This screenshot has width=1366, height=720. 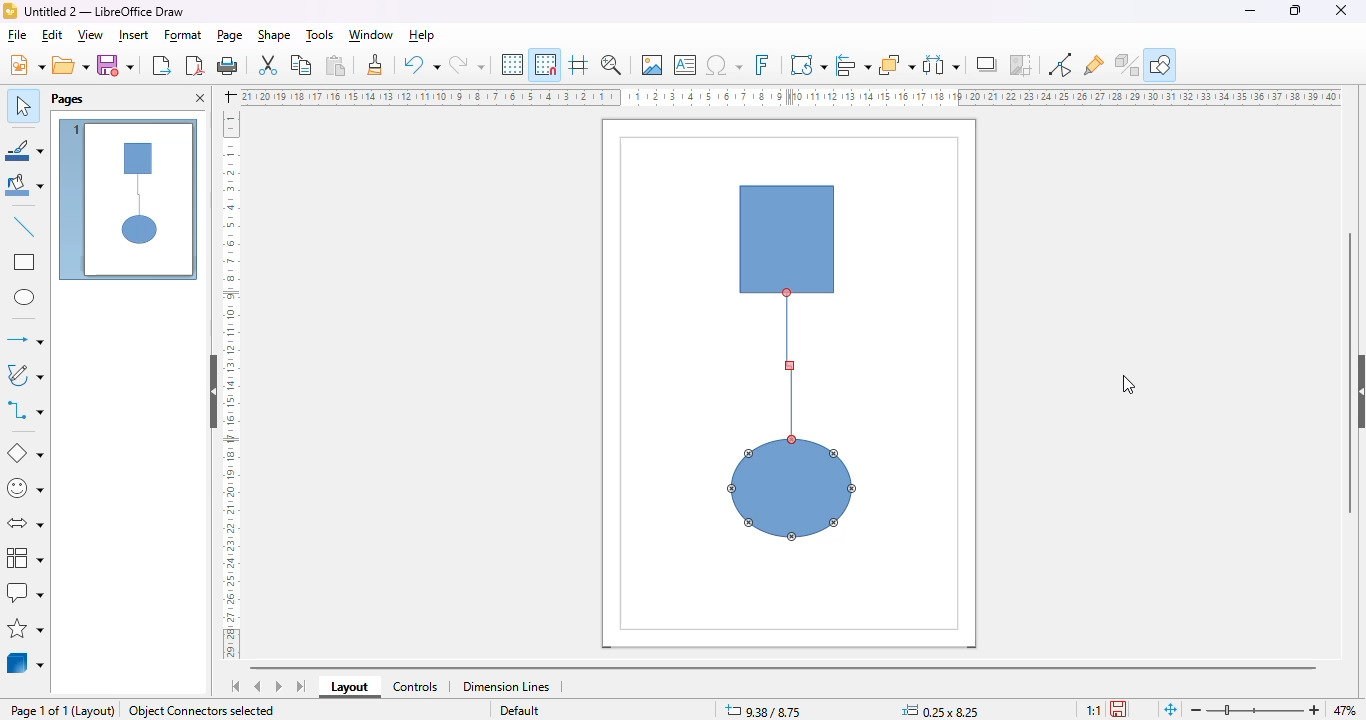 I want to click on show, so click(x=1357, y=392).